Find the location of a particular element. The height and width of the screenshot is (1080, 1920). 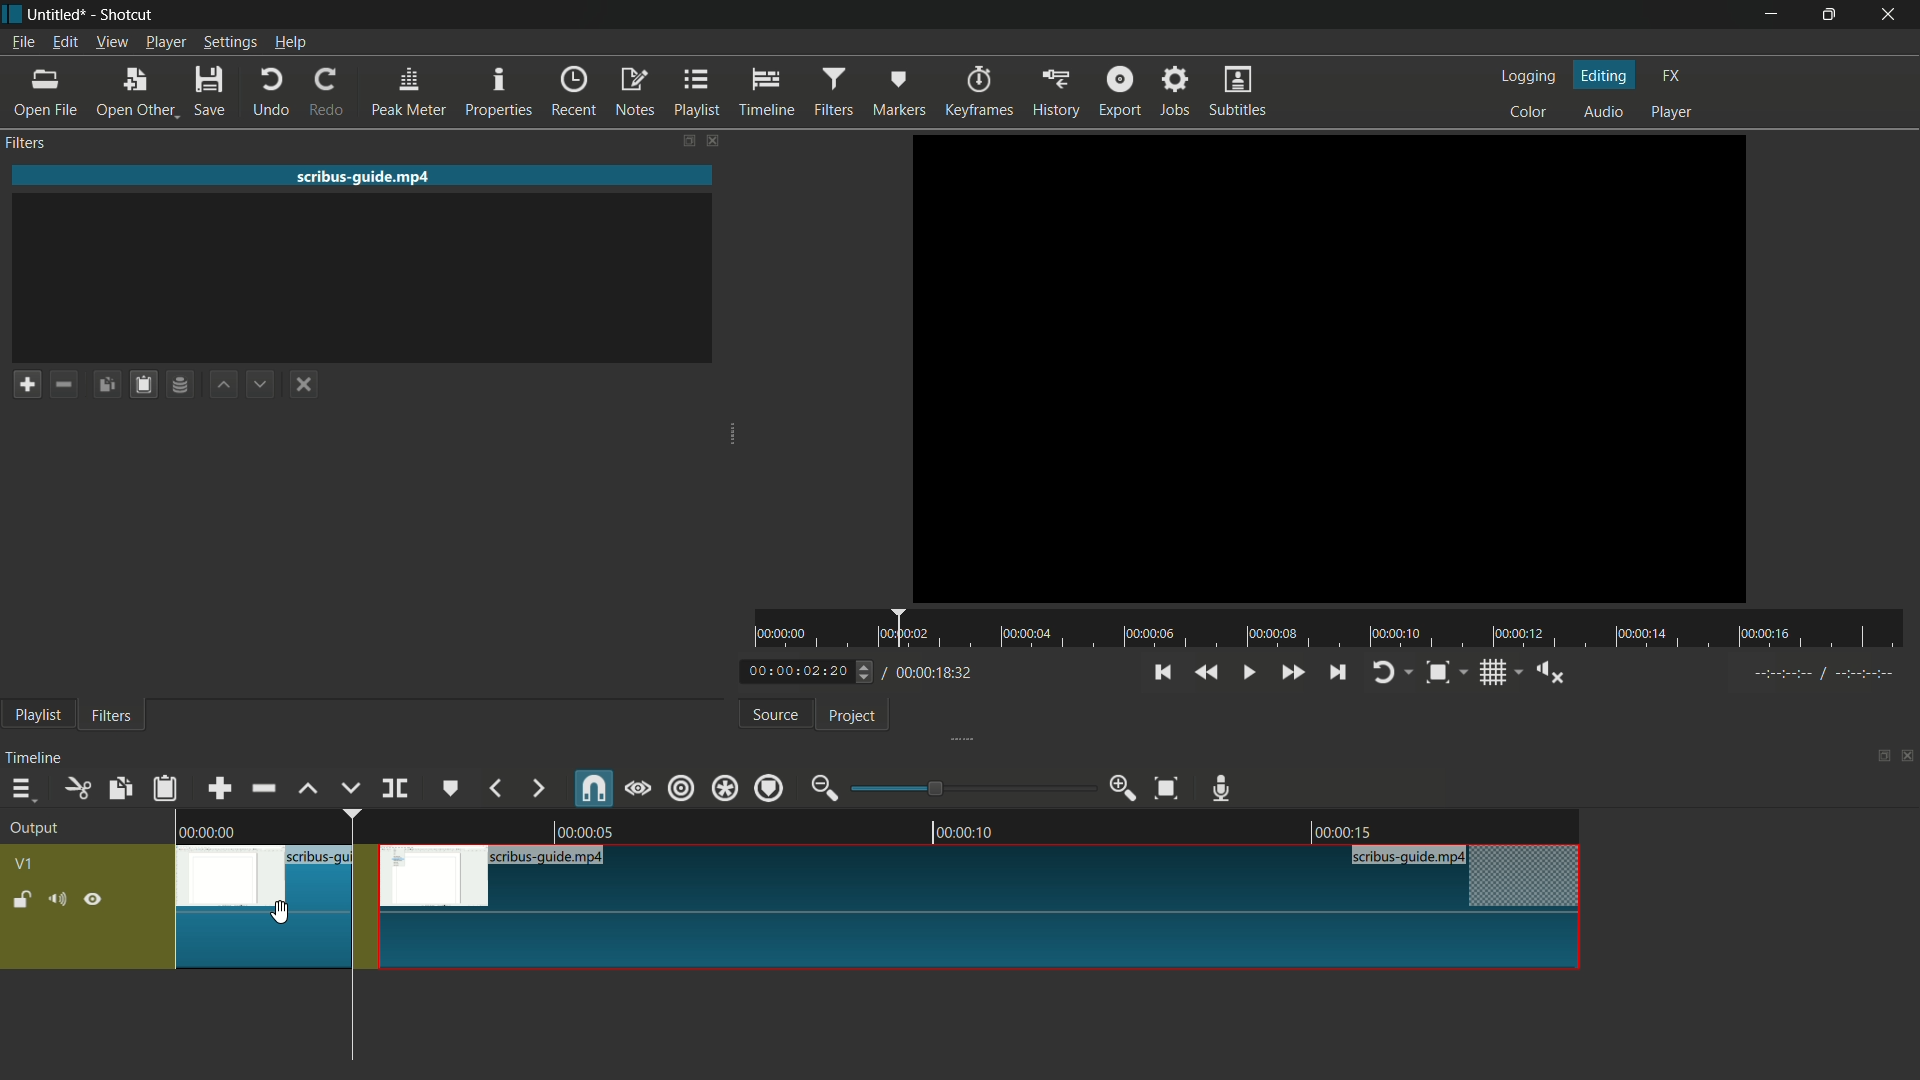

ripple all tracks is located at coordinates (724, 788).